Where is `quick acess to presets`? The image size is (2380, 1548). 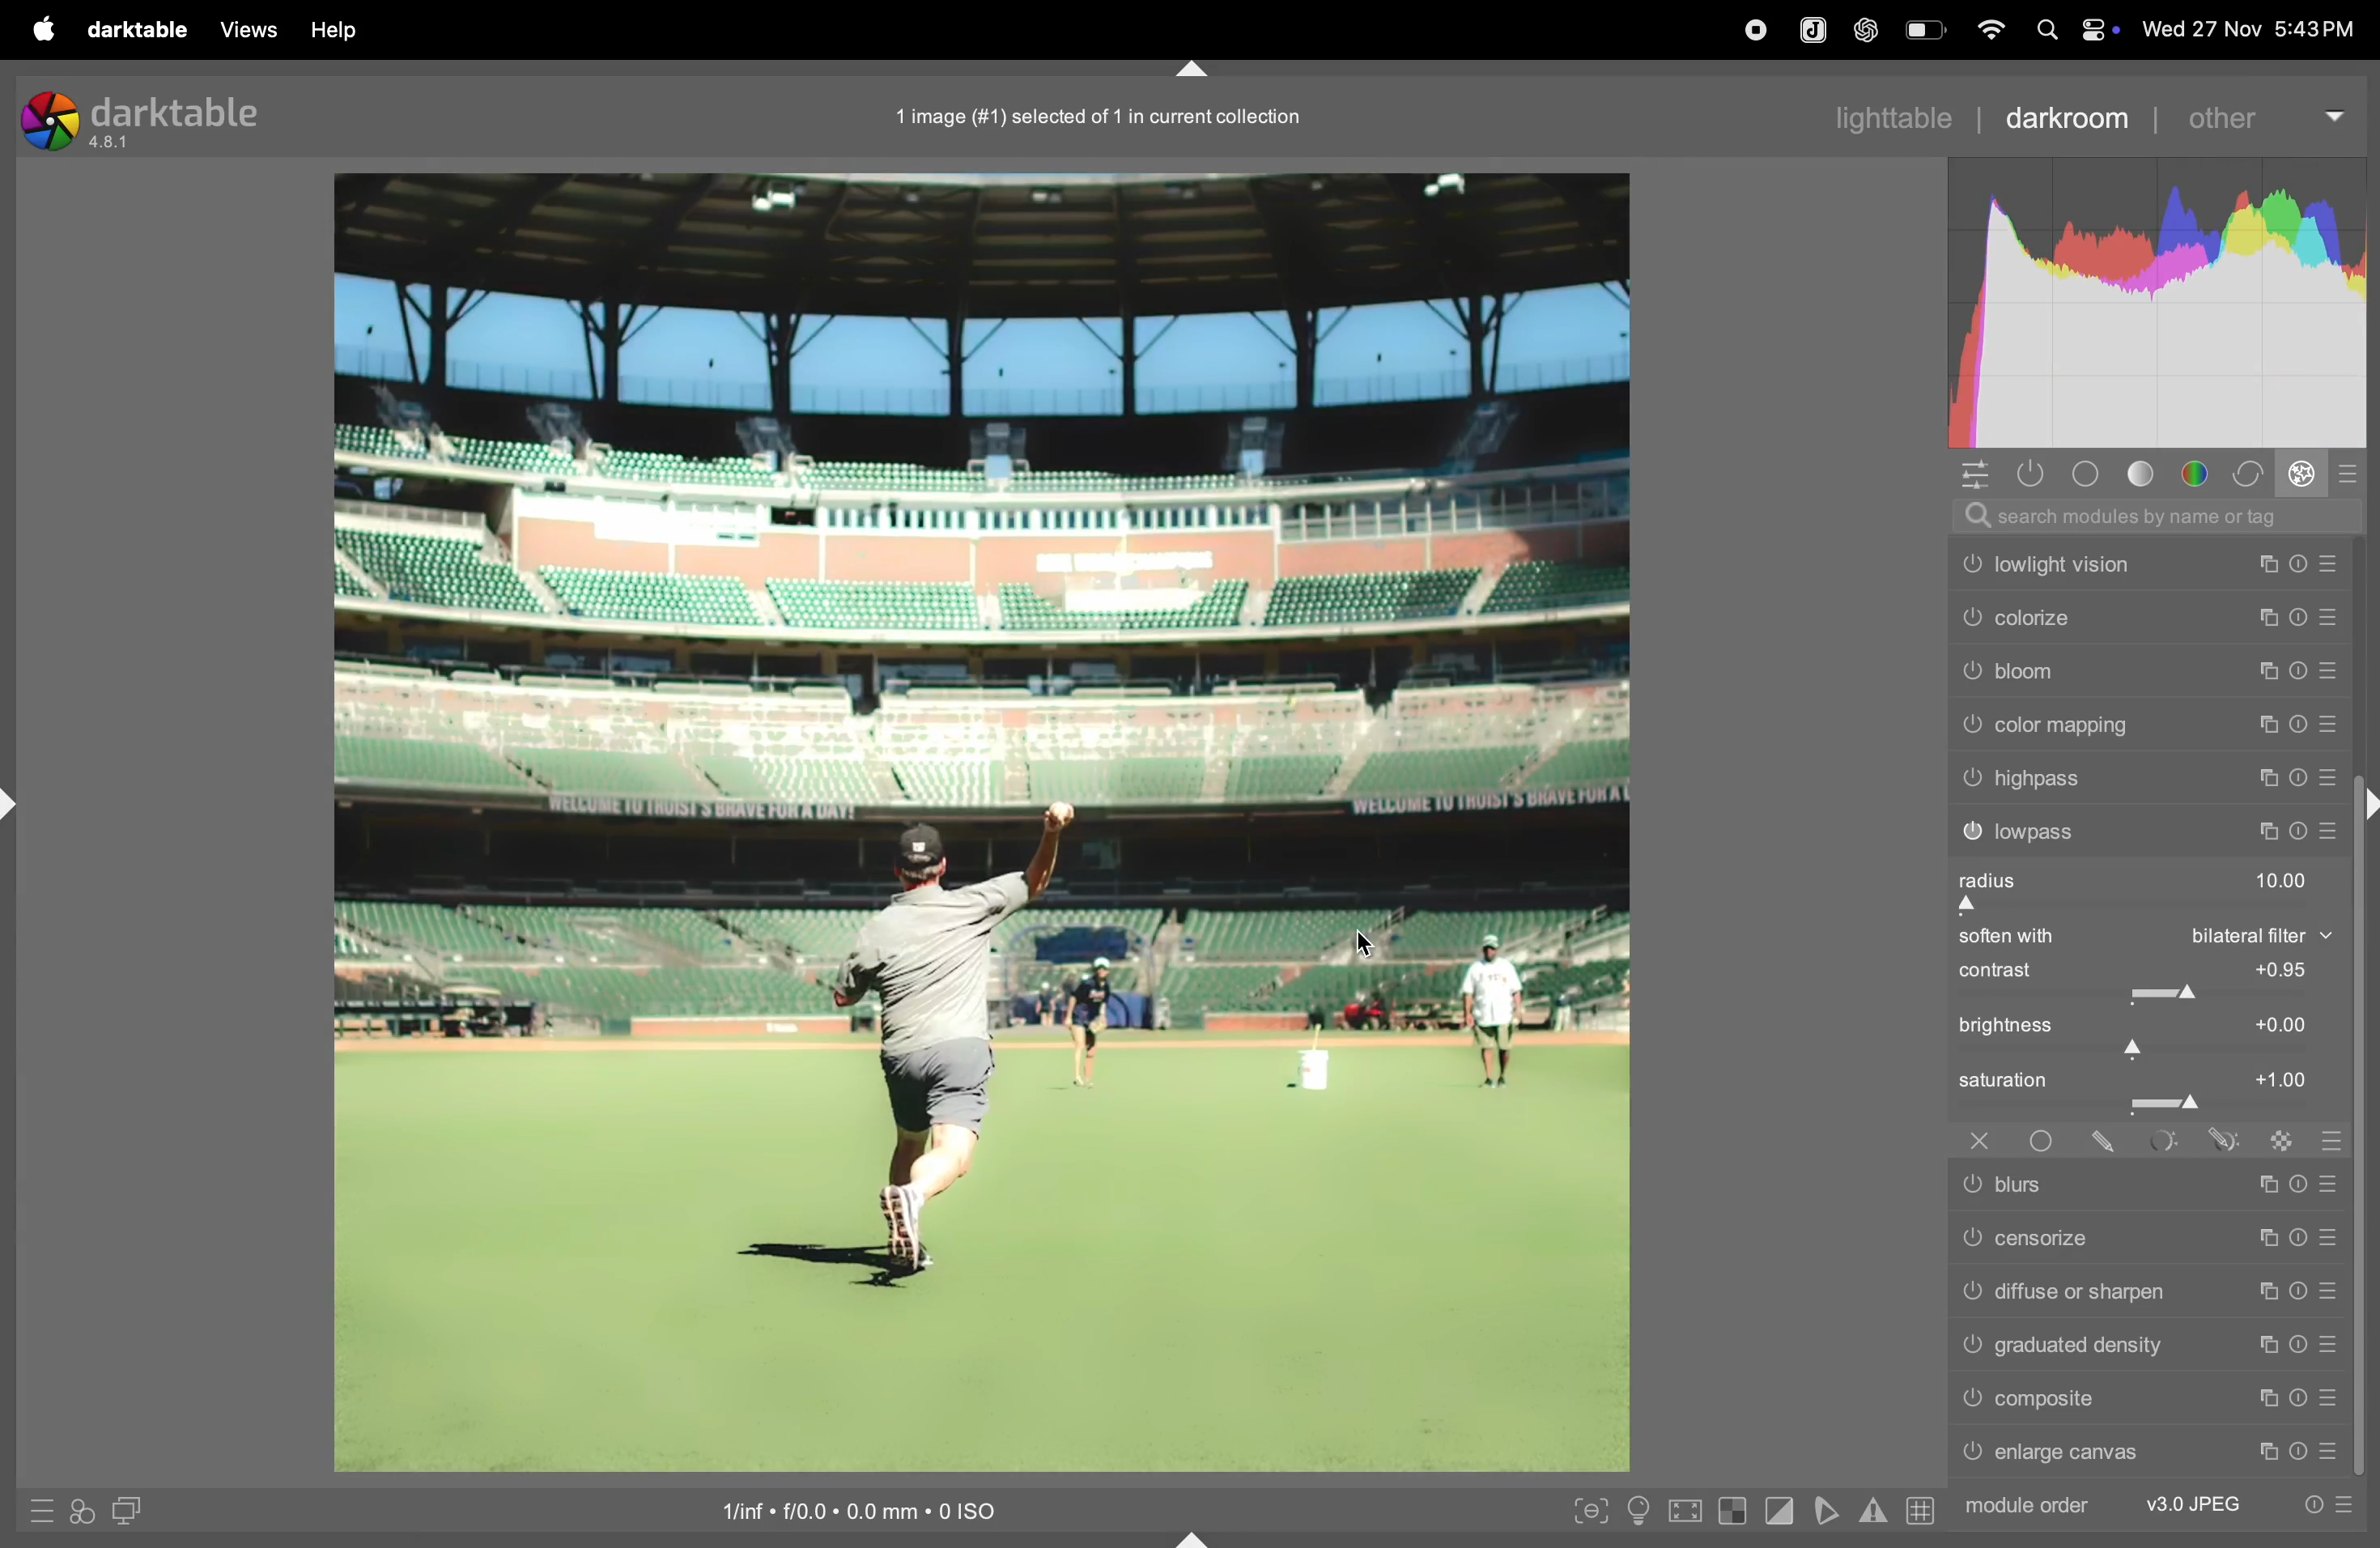
quick acess to presets is located at coordinates (33, 1510).